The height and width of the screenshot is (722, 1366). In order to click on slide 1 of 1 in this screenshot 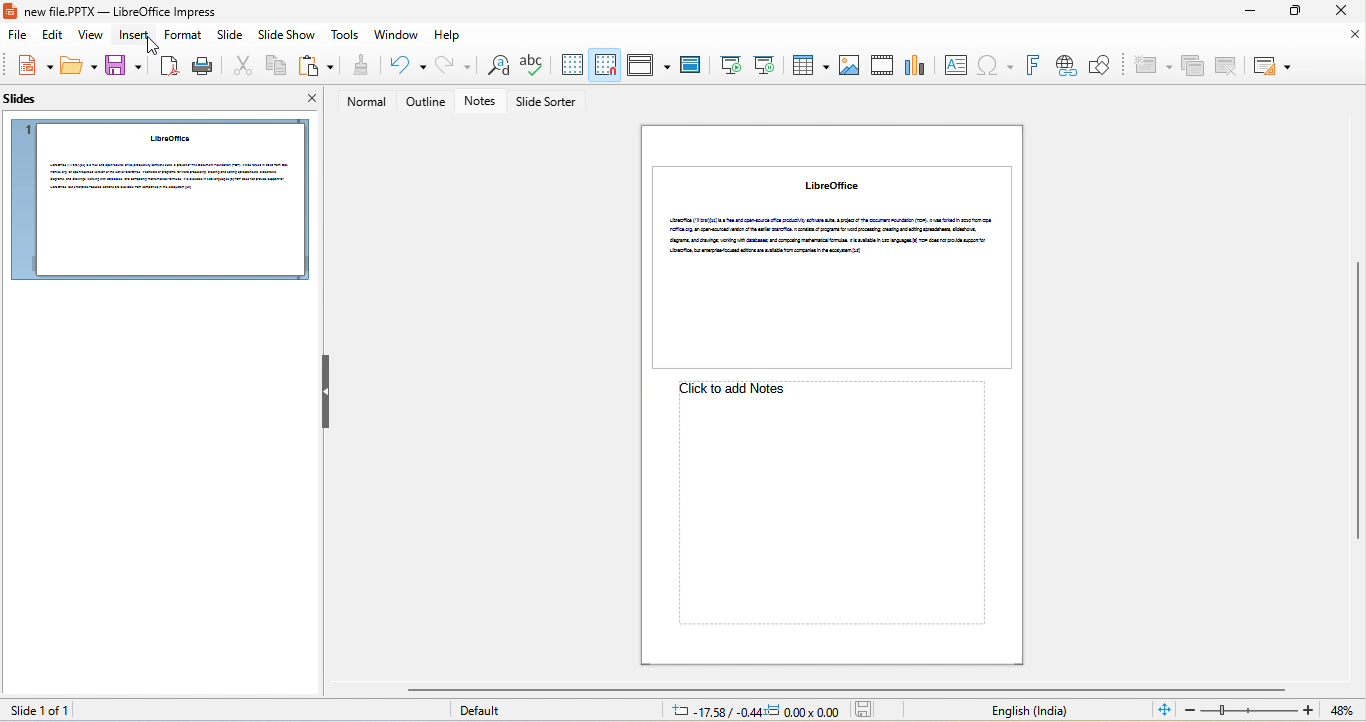, I will do `click(37, 710)`.